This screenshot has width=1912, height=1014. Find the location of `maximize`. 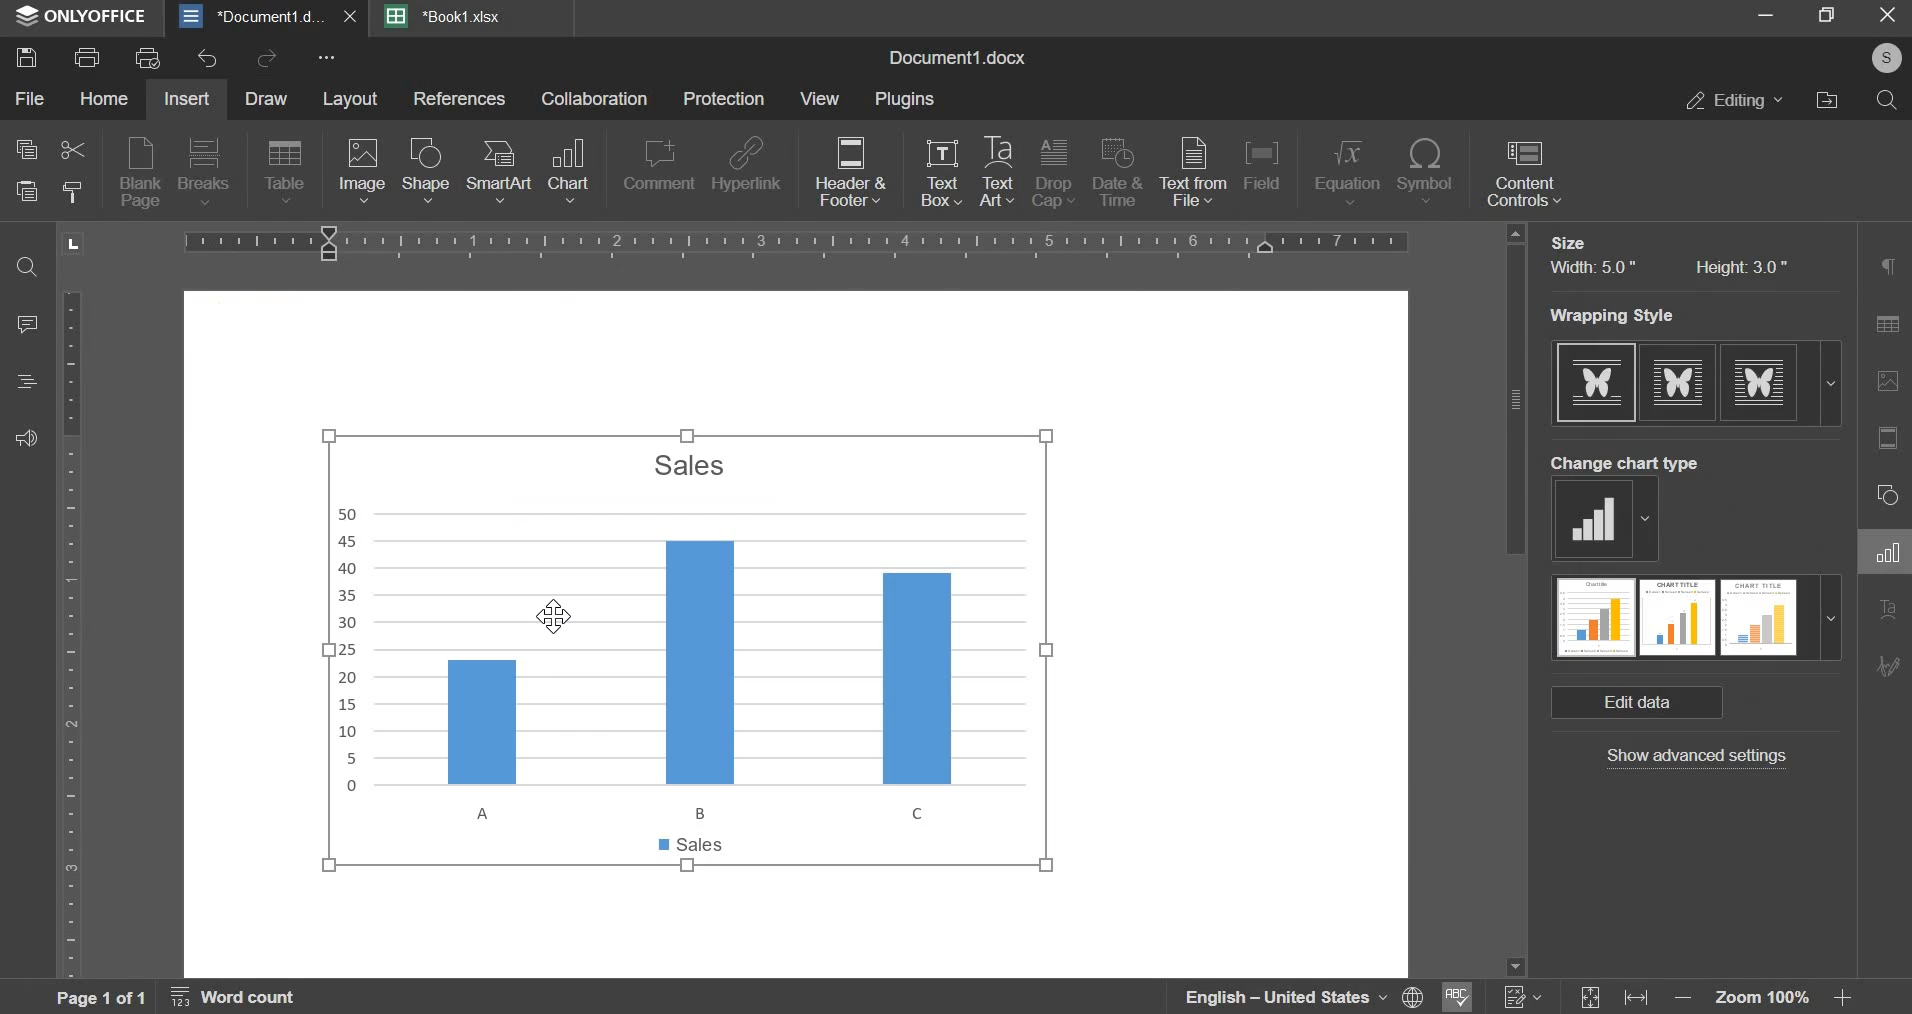

maximize is located at coordinates (1827, 20).